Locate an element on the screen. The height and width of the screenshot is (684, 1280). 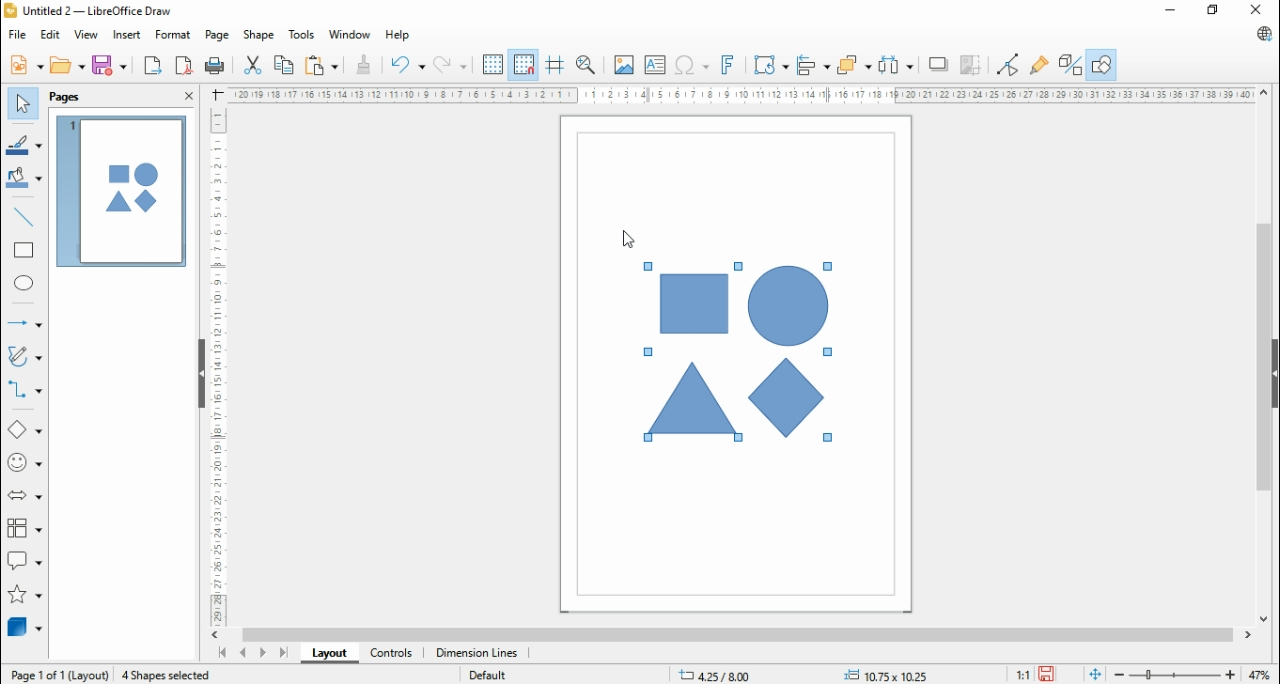
edit is located at coordinates (52, 35).